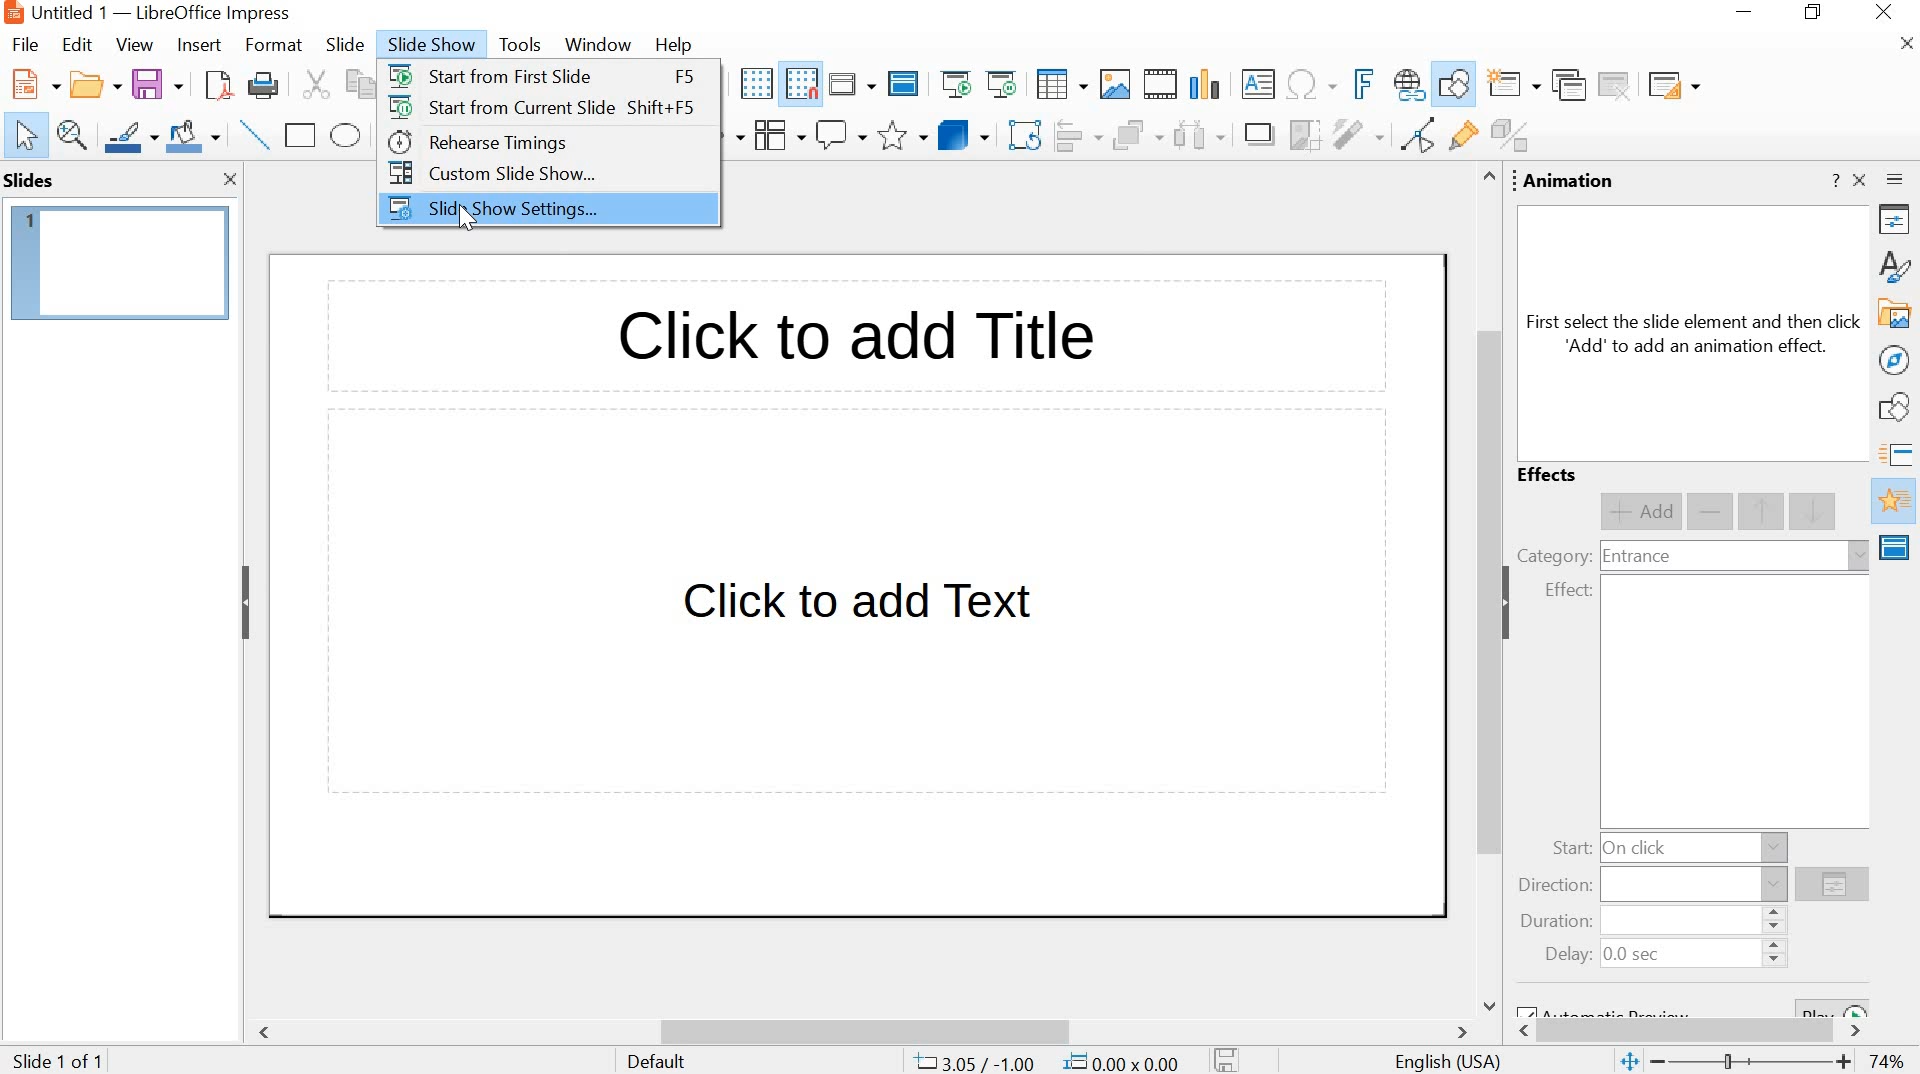  What do you see at coordinates (196, 137) in the screenshot?
I see `fill color` at bounding box center [196, 137].